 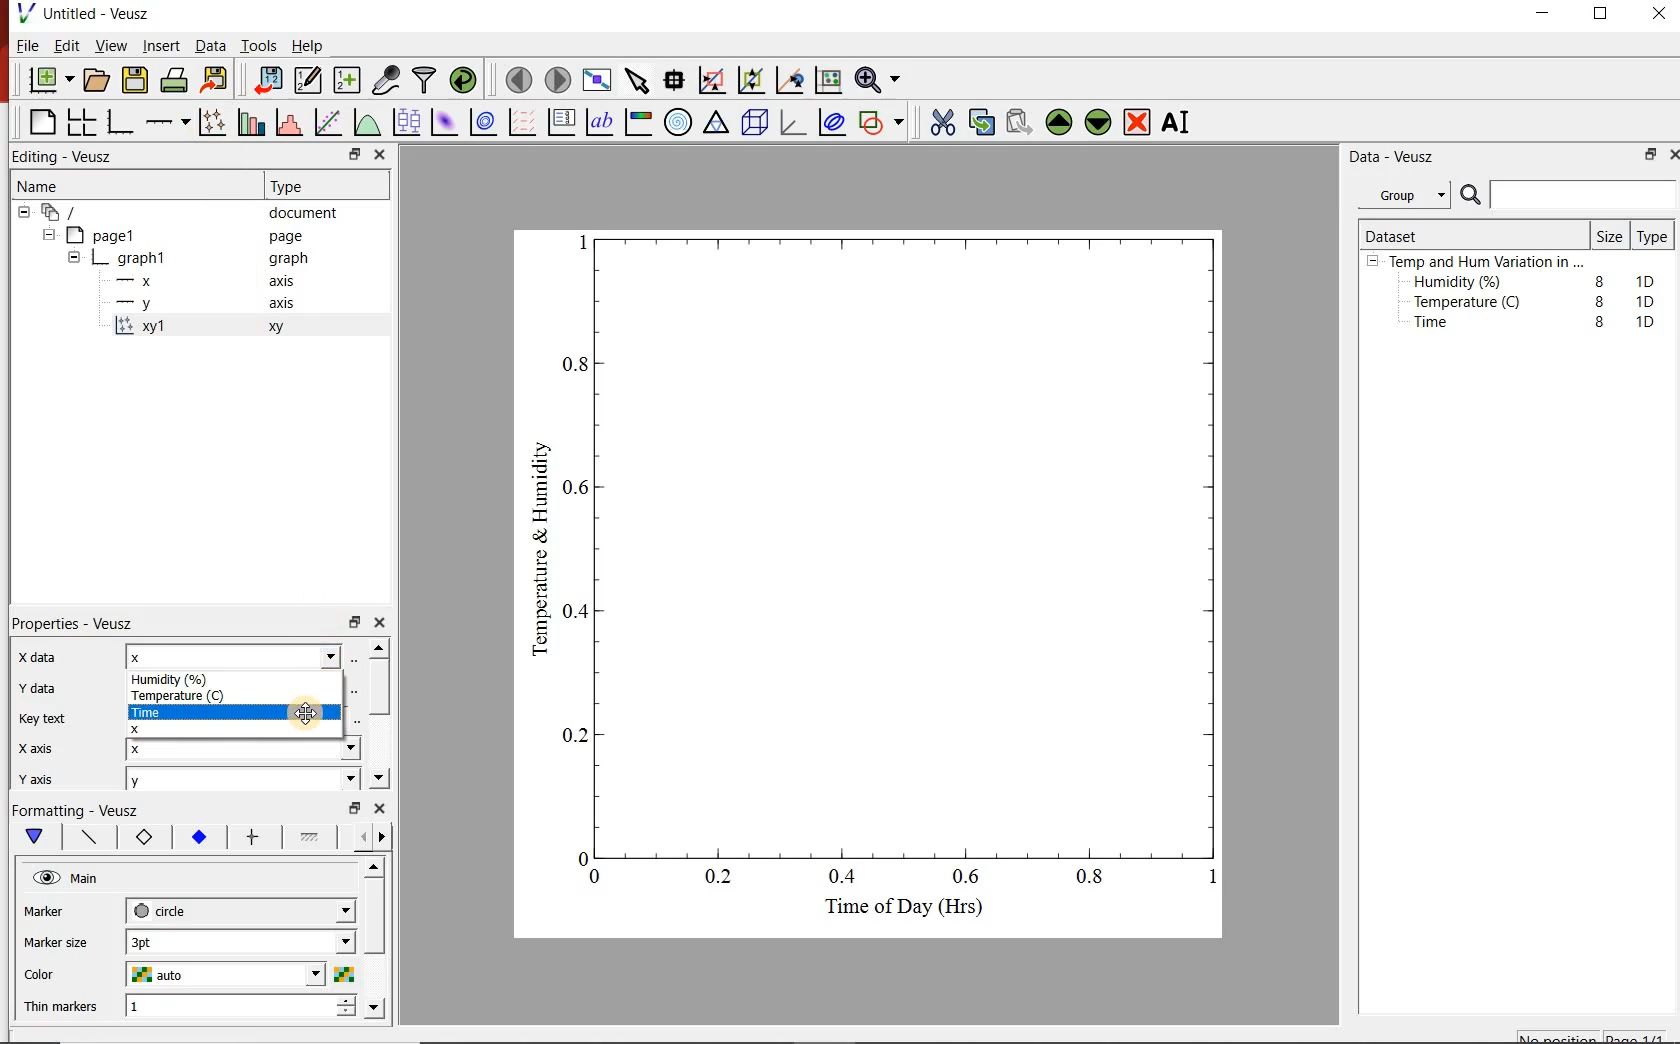 I want to click on graph, so click(x=143, y=257).